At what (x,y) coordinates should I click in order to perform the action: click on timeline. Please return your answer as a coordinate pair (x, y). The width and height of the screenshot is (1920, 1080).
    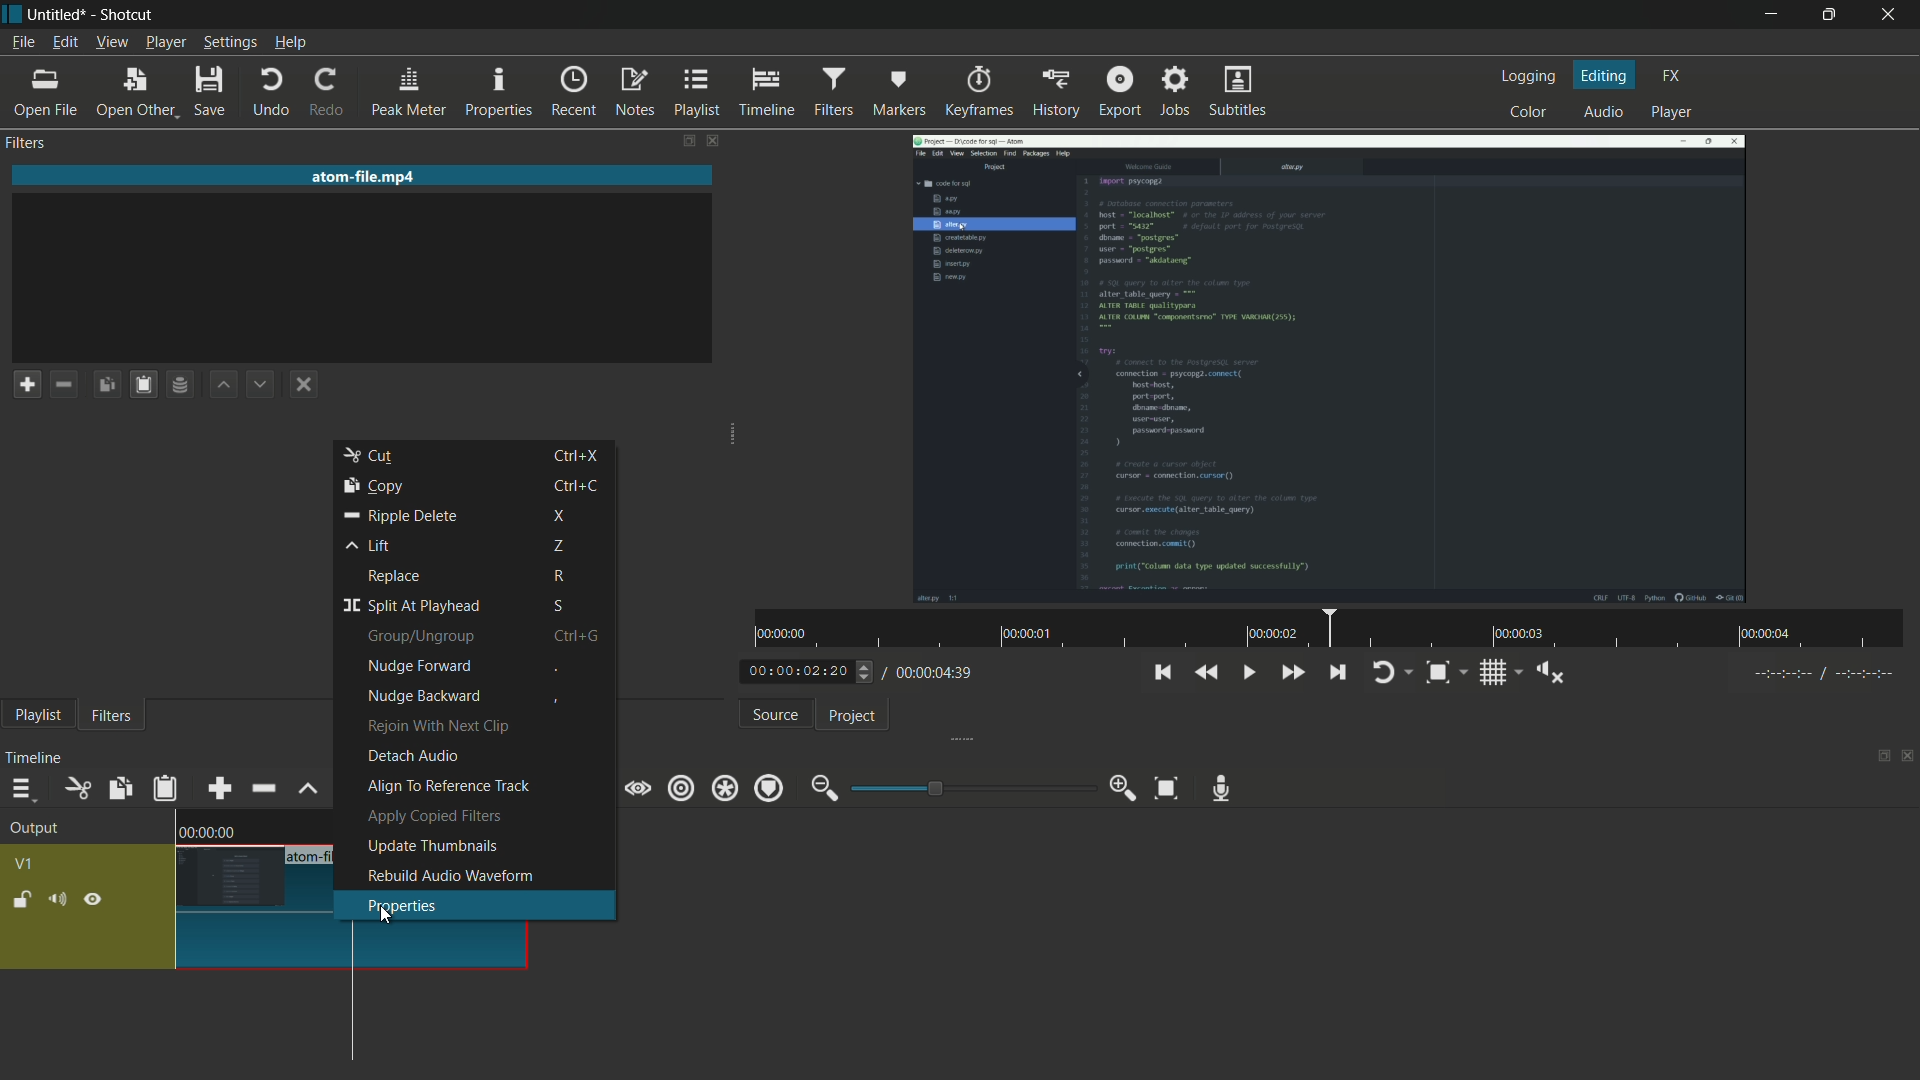
    Looking at the image, I should click on (35, 759).